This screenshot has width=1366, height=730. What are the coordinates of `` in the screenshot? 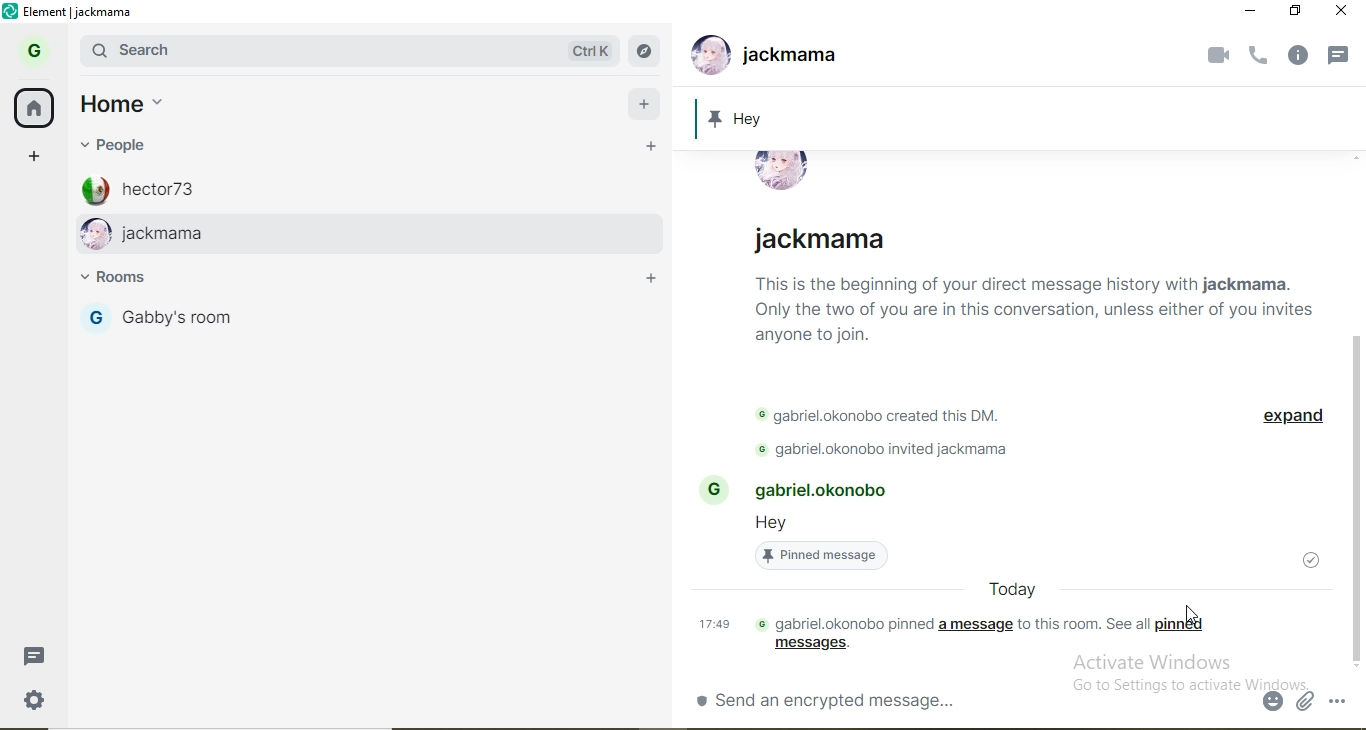 It's located at (1340, 701).